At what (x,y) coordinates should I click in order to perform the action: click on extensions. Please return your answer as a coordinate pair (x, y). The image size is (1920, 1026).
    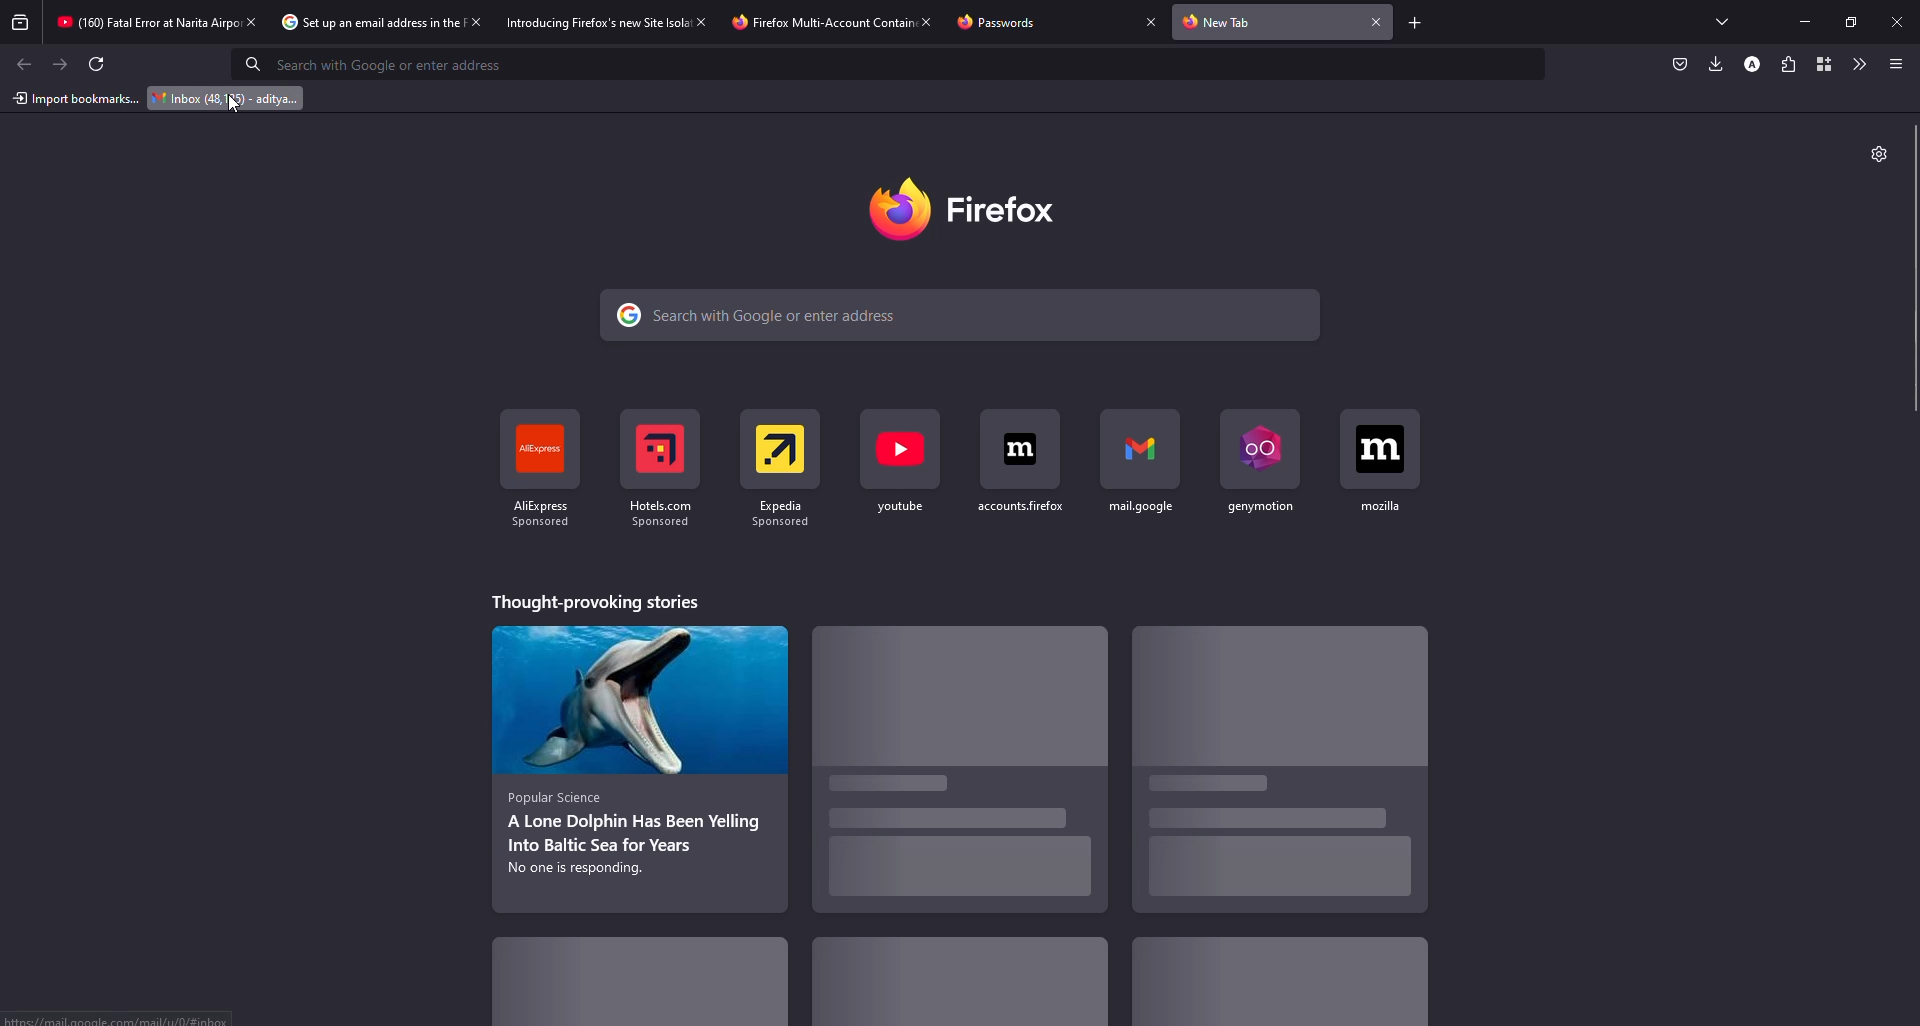
    Looking at the image, I should click on (1785, 64).